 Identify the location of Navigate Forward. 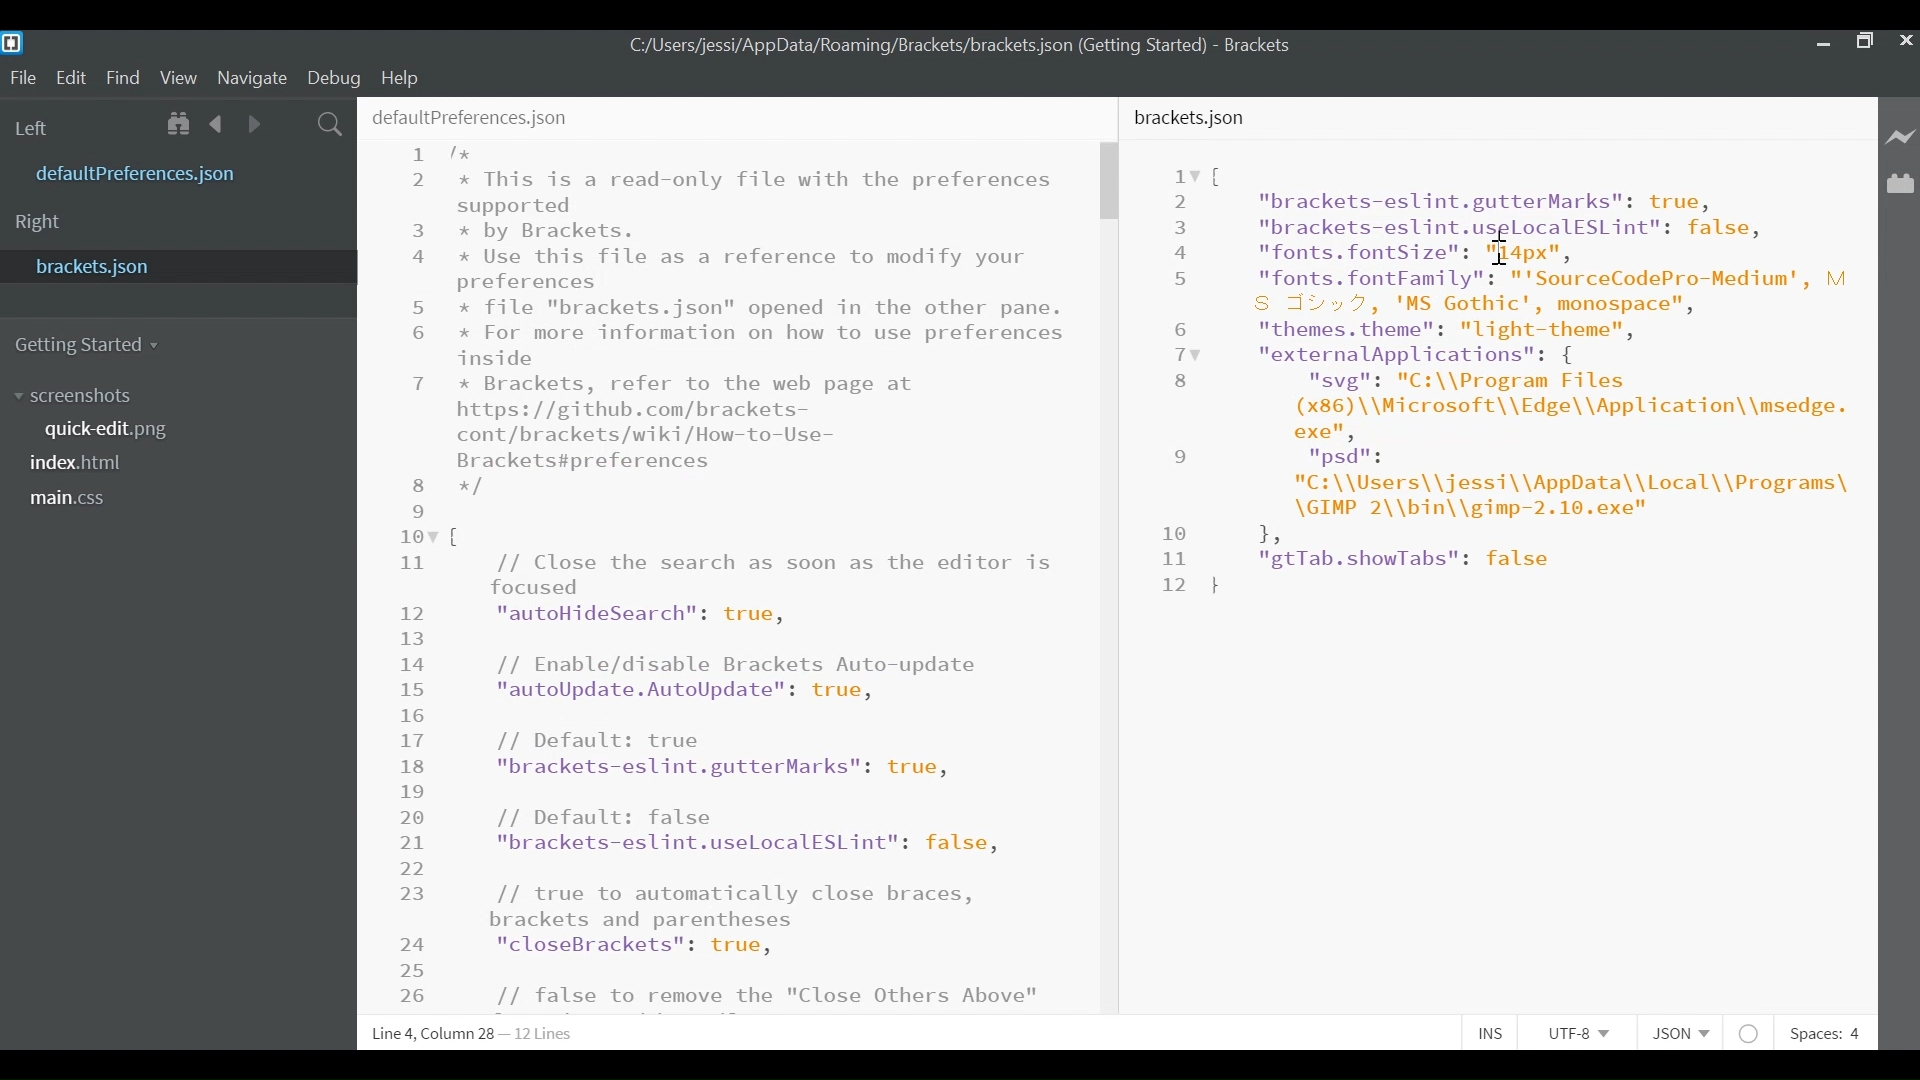
(254, 124).